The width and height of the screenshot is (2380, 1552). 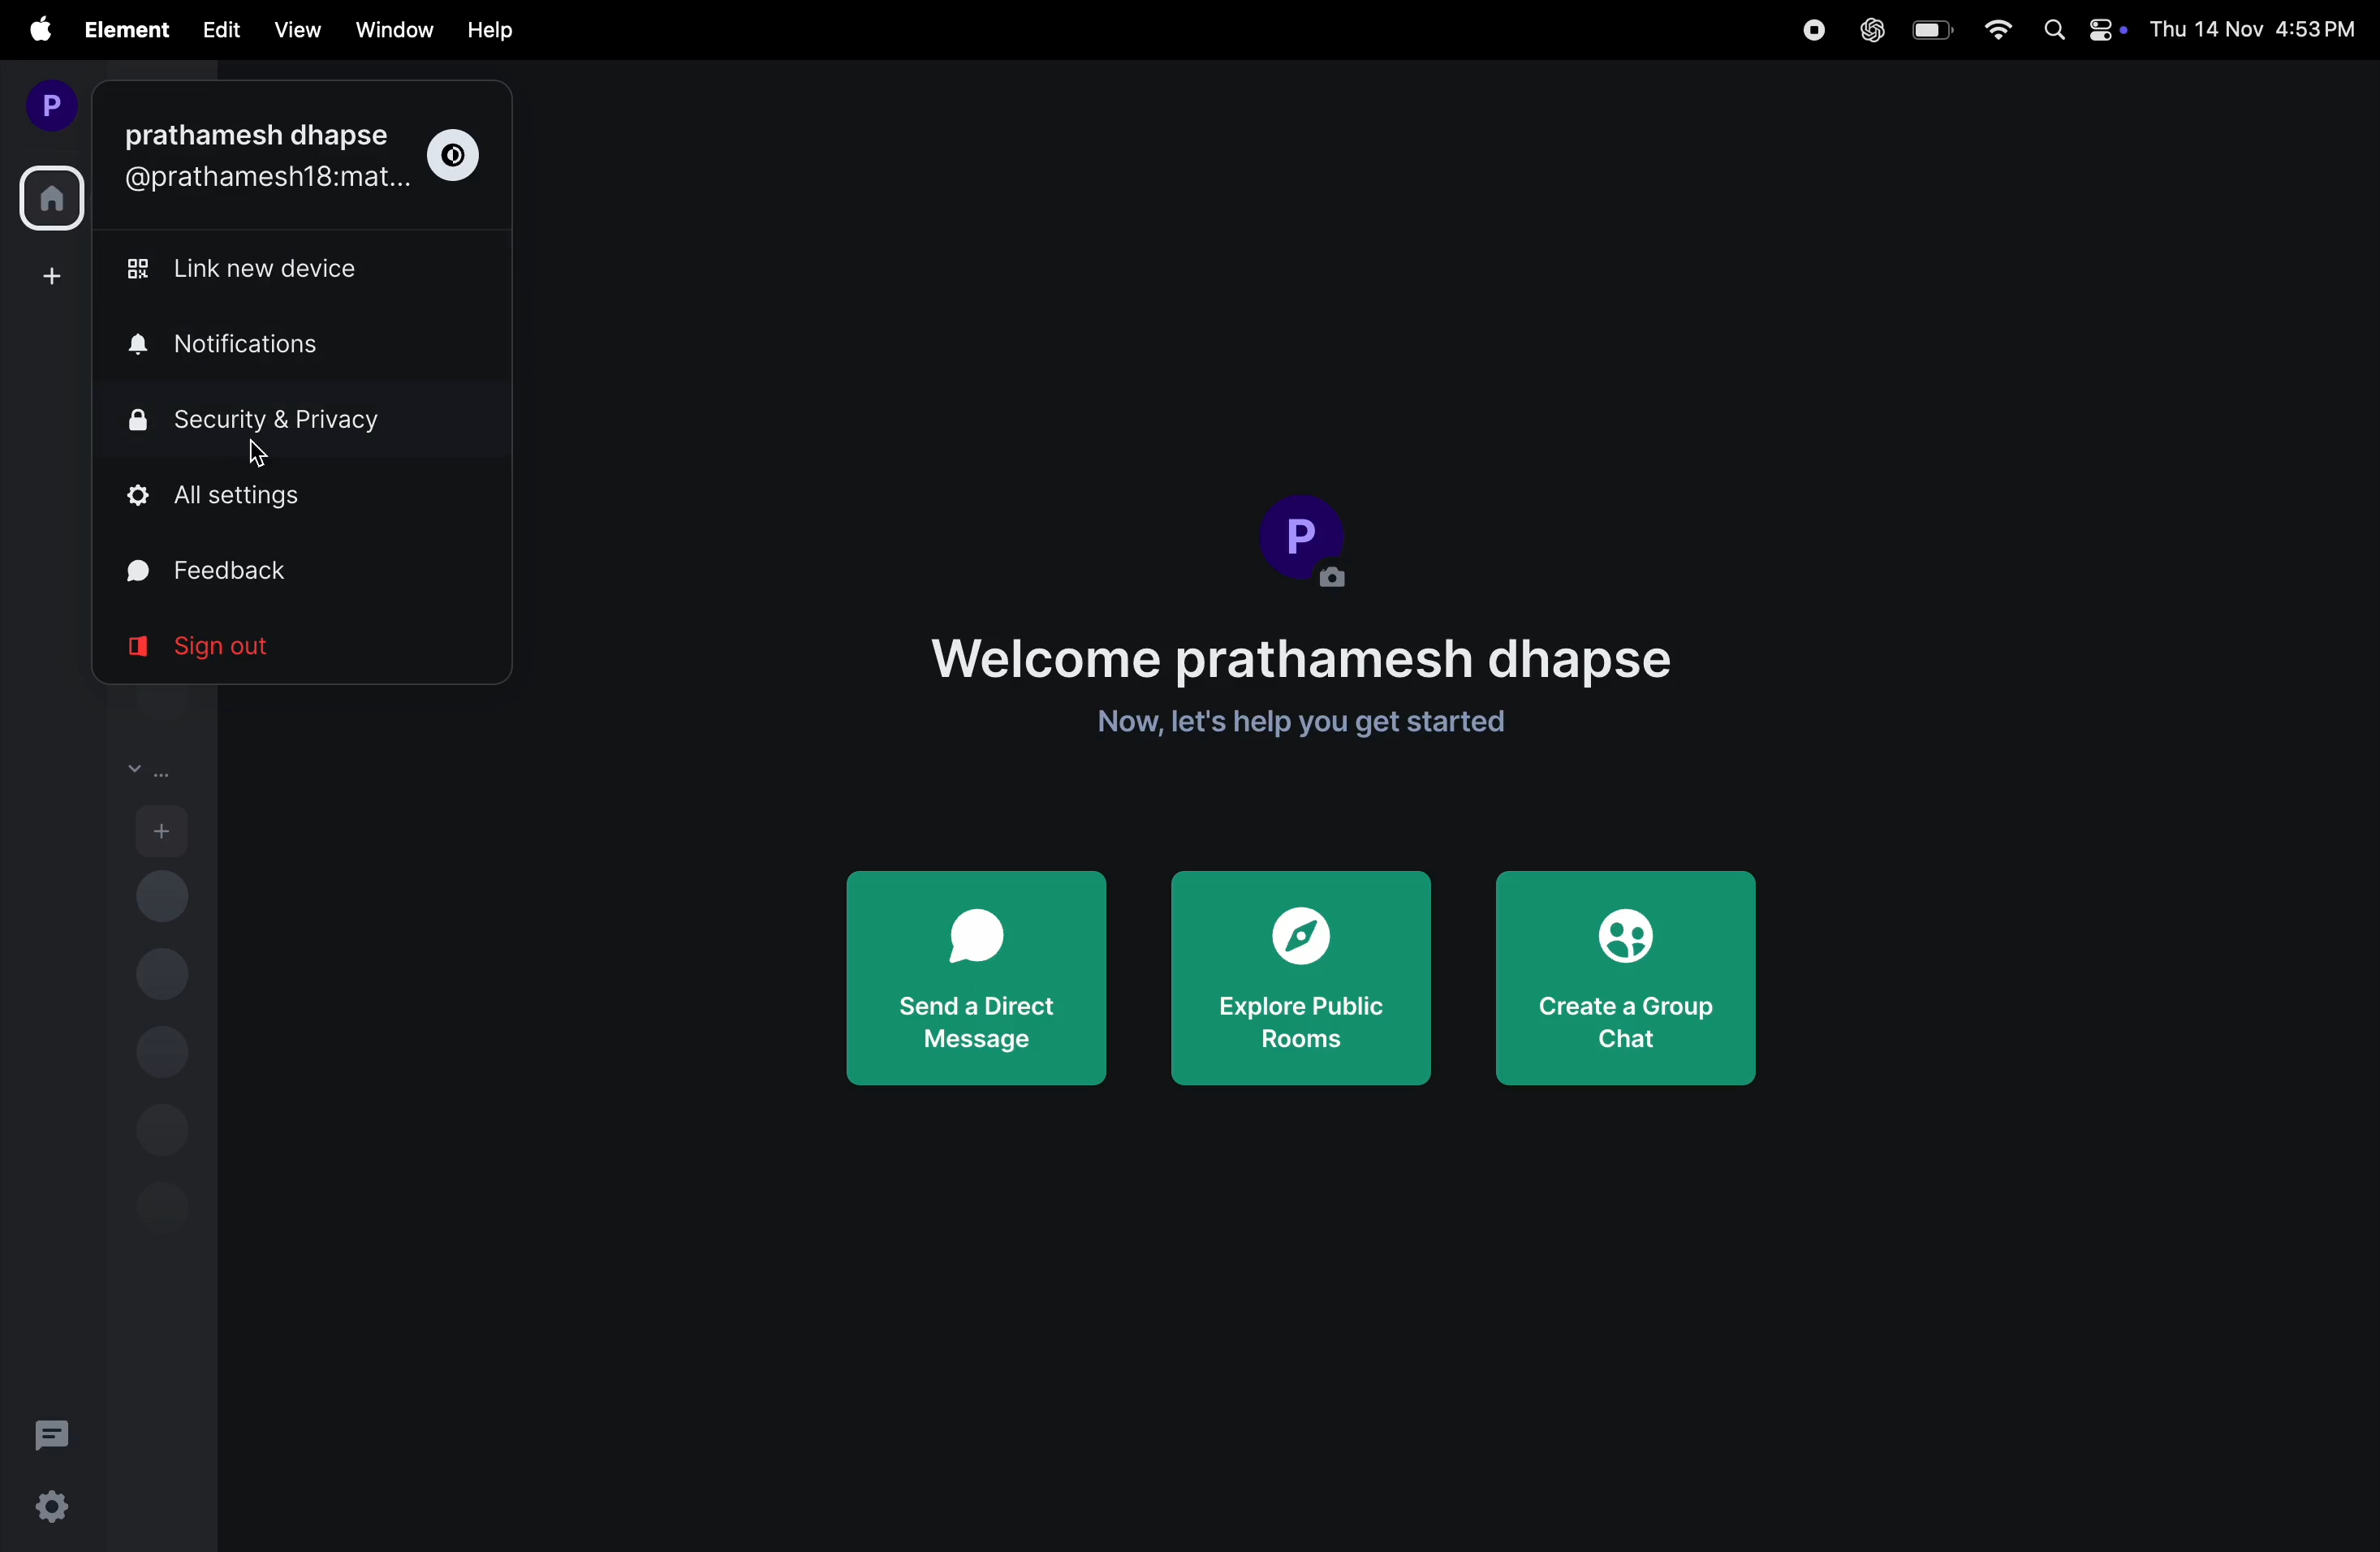 I want to click on cursor, so click(x=262, y=458).